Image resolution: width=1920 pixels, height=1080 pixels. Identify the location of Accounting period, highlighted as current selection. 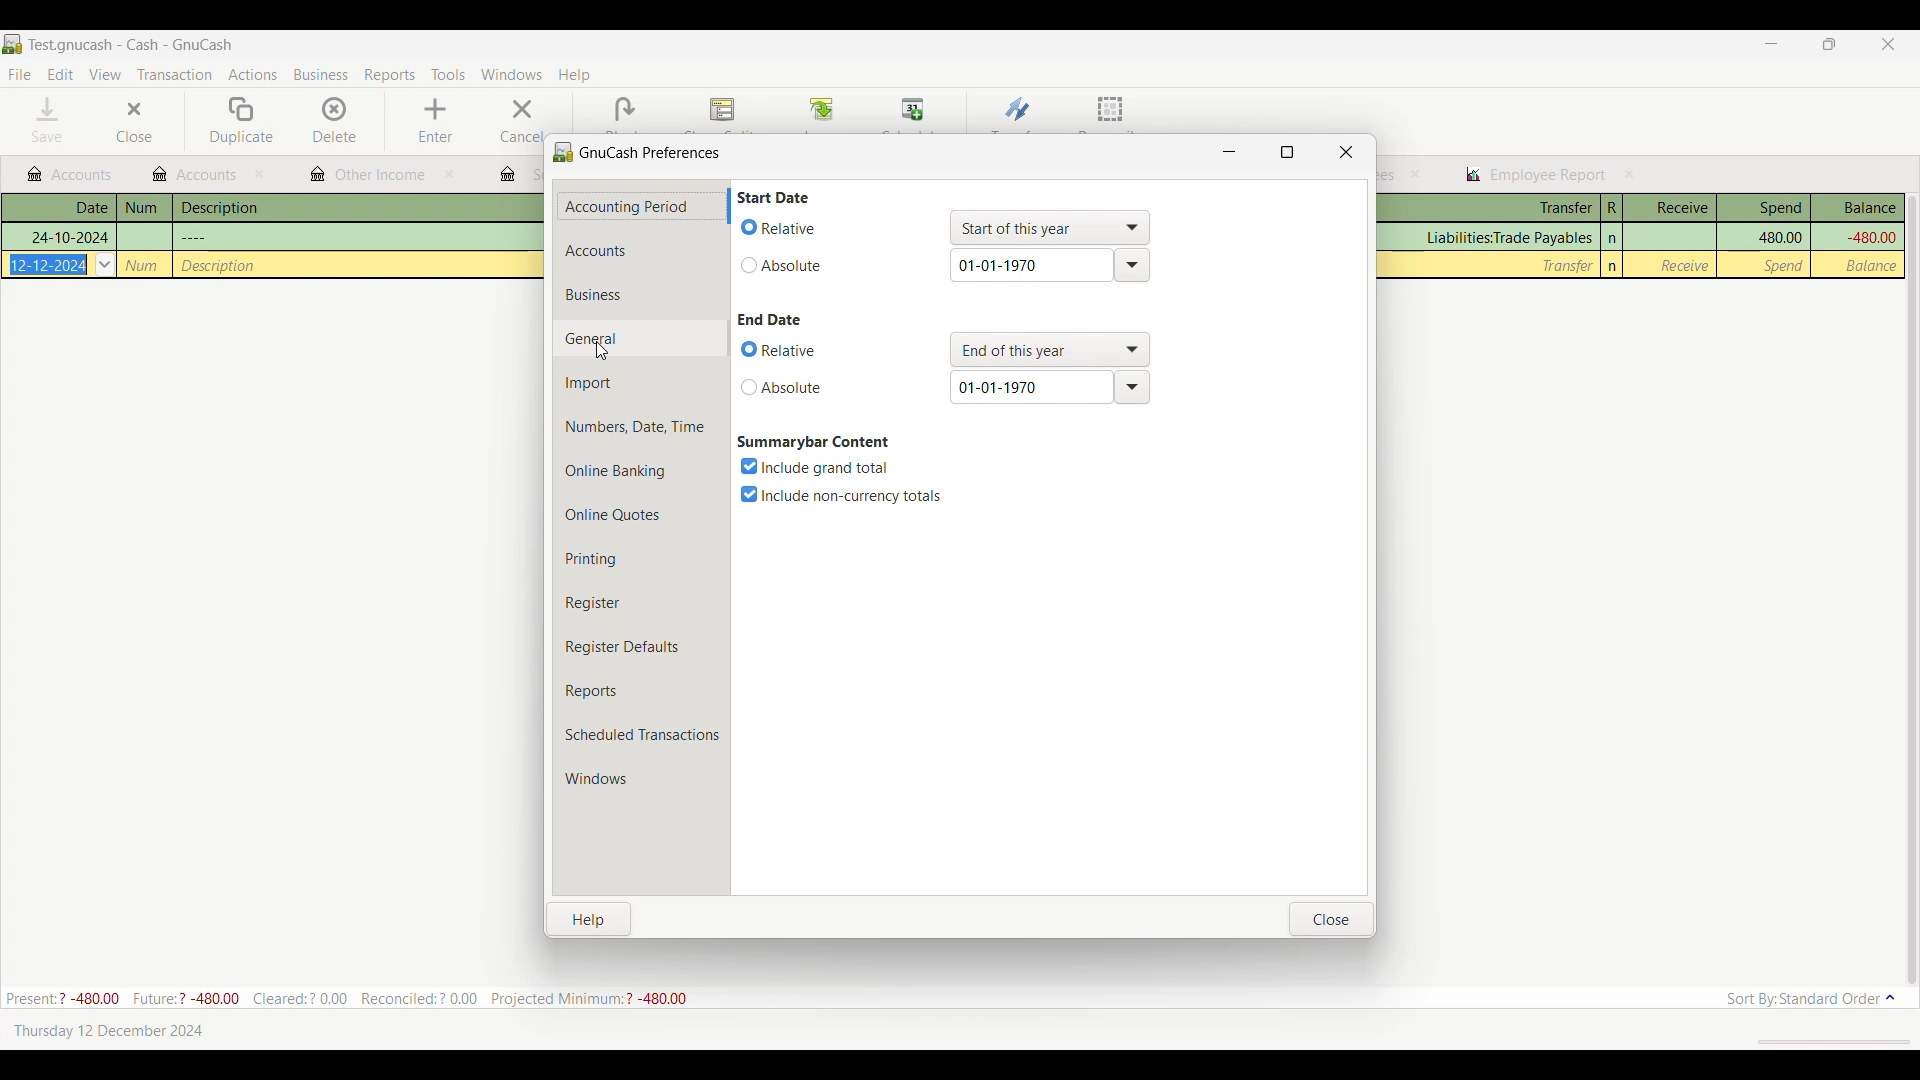
(638, 207).